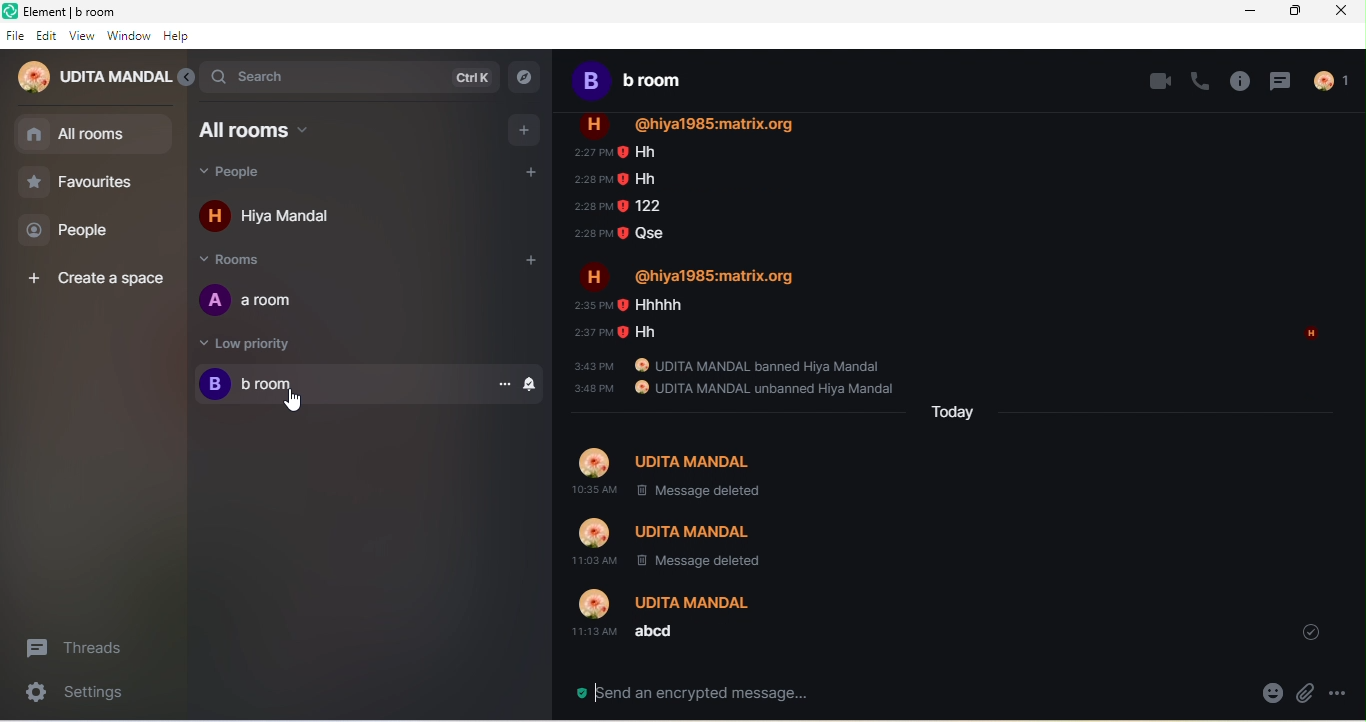 This screenshot has height=722, width=1366. Describe the element at coordinates (88, 643) in the screenshot. I see `threads` at that location.